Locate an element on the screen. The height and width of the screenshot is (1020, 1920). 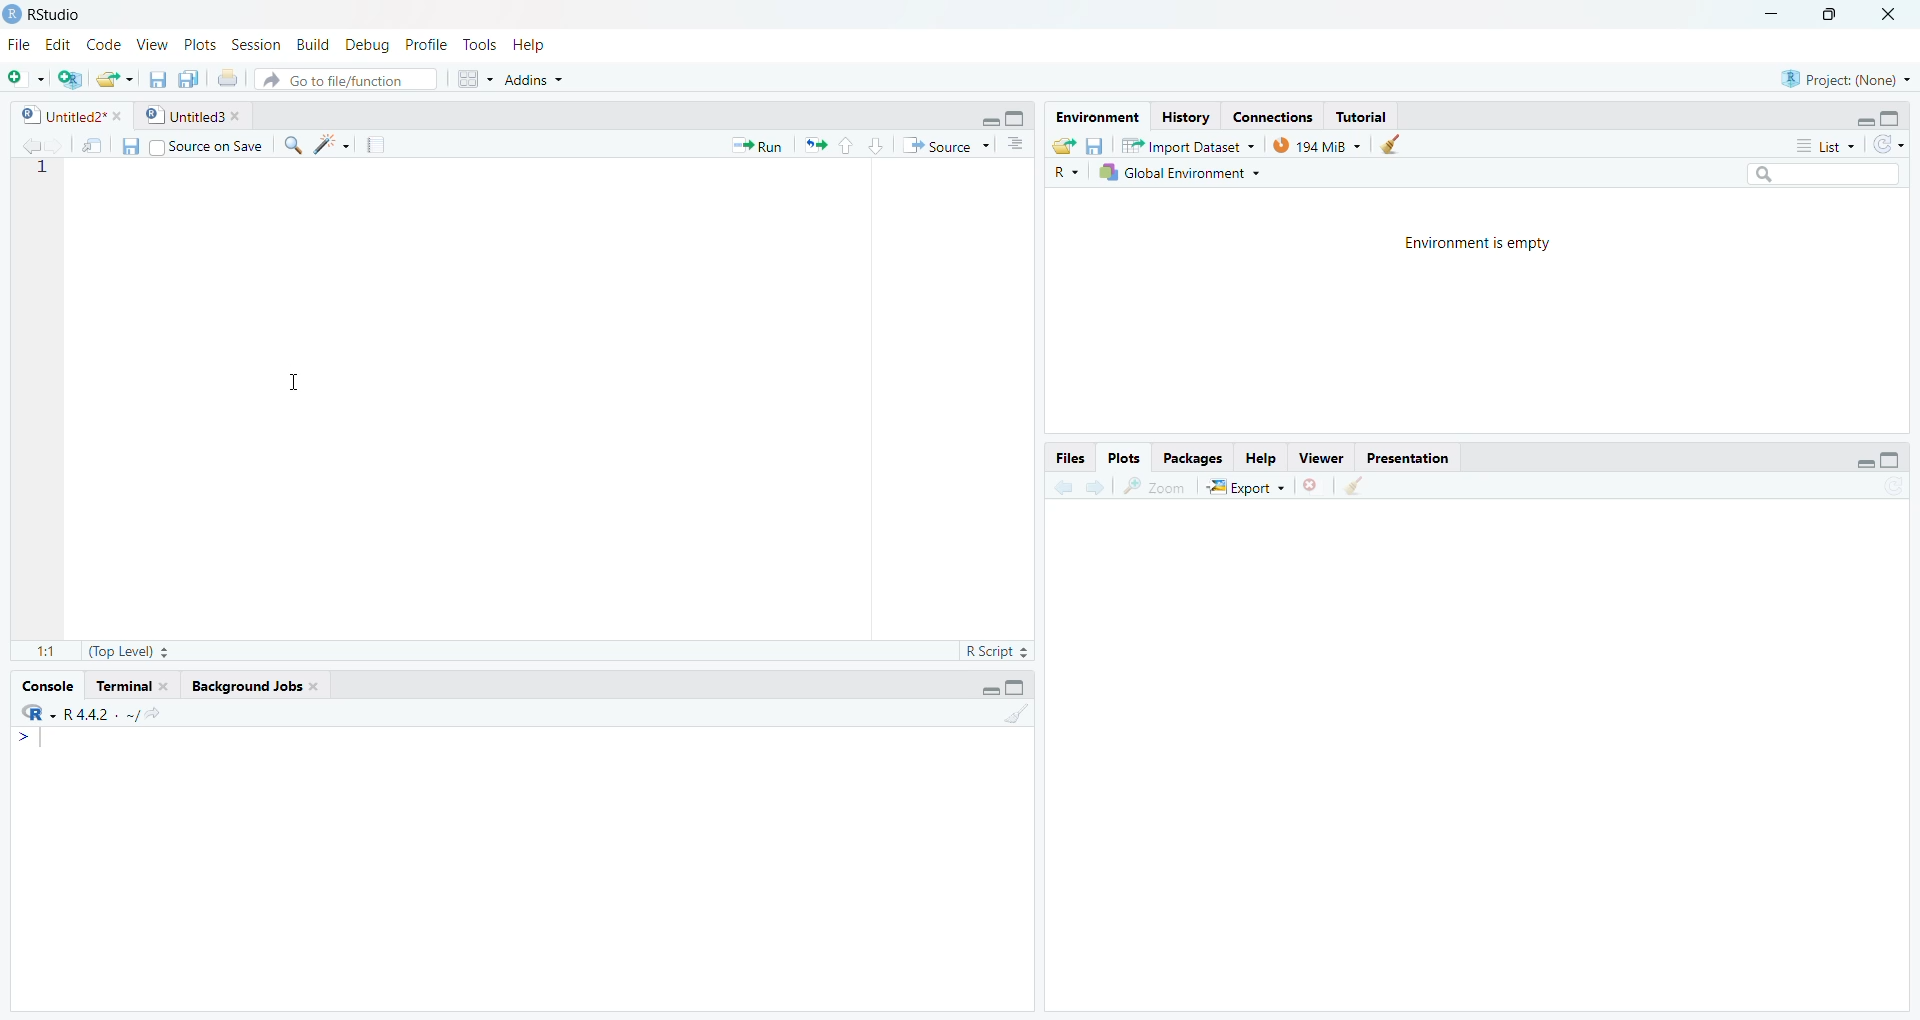
document outline is located at coordinates (1017, 146).